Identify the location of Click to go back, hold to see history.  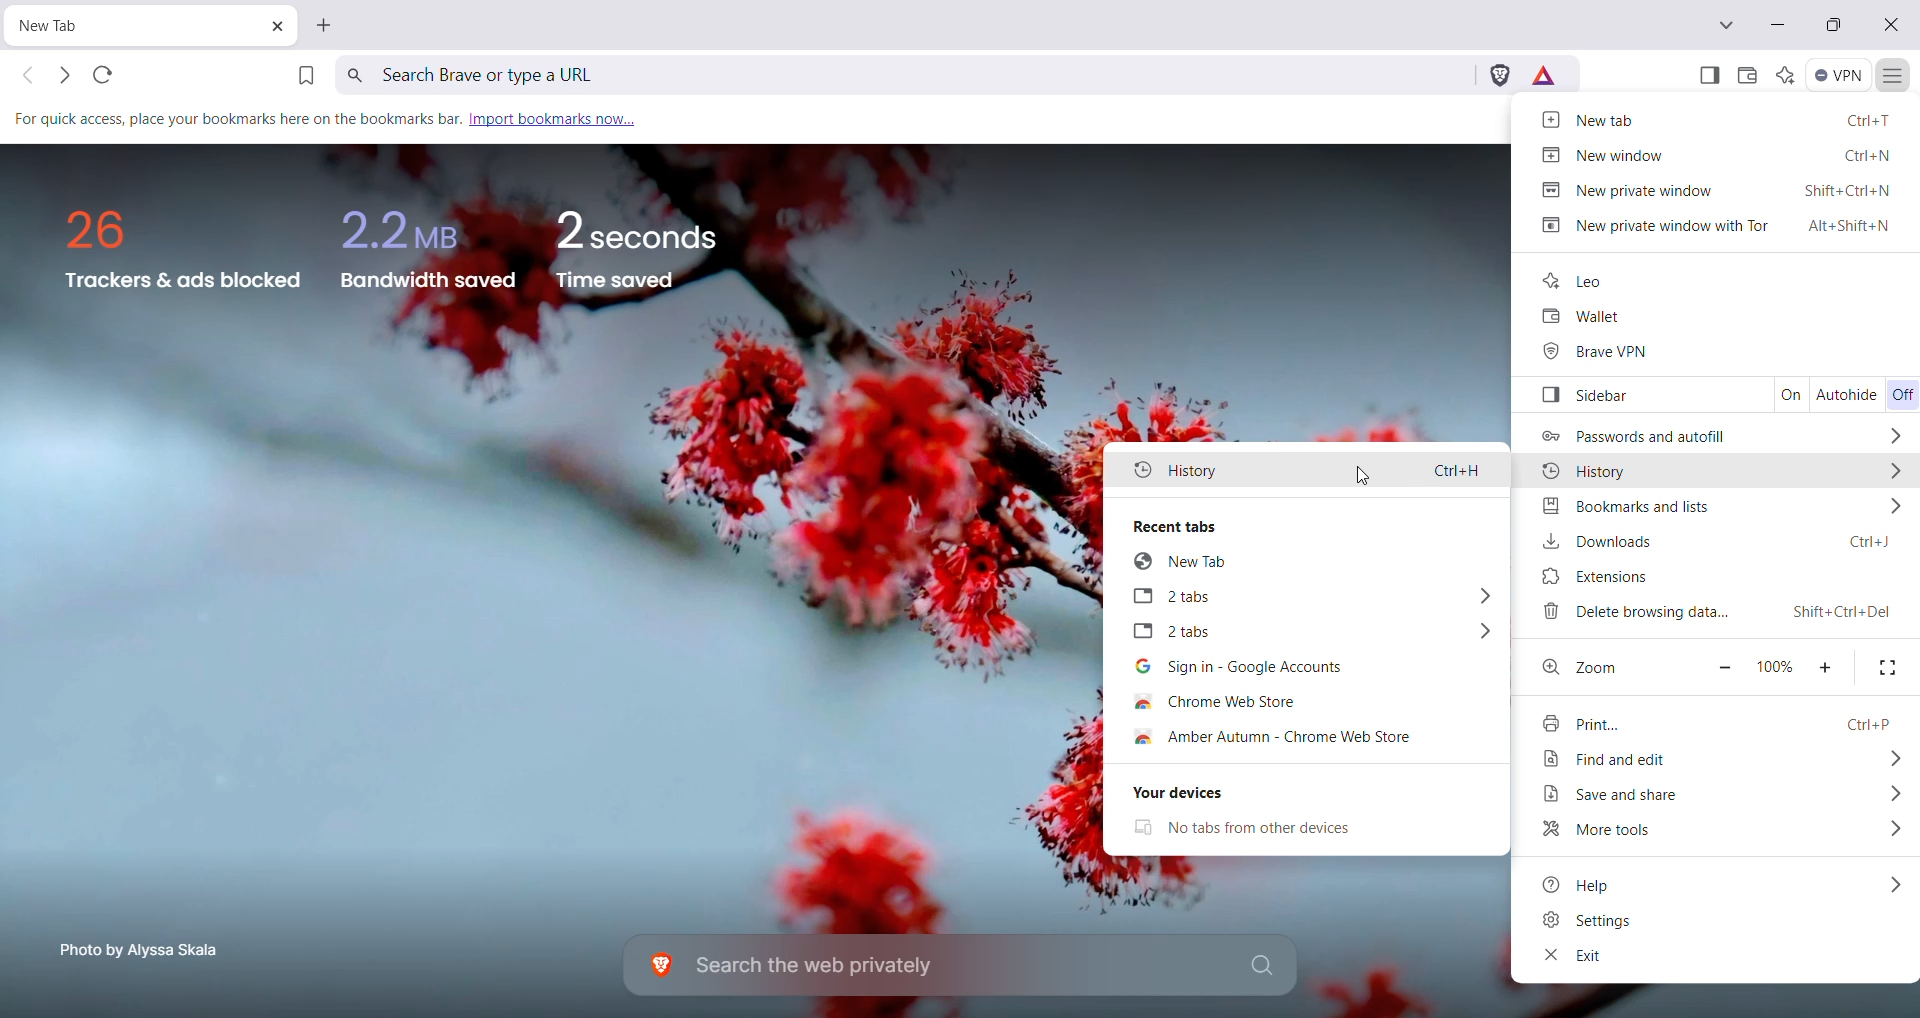
(23, 77).